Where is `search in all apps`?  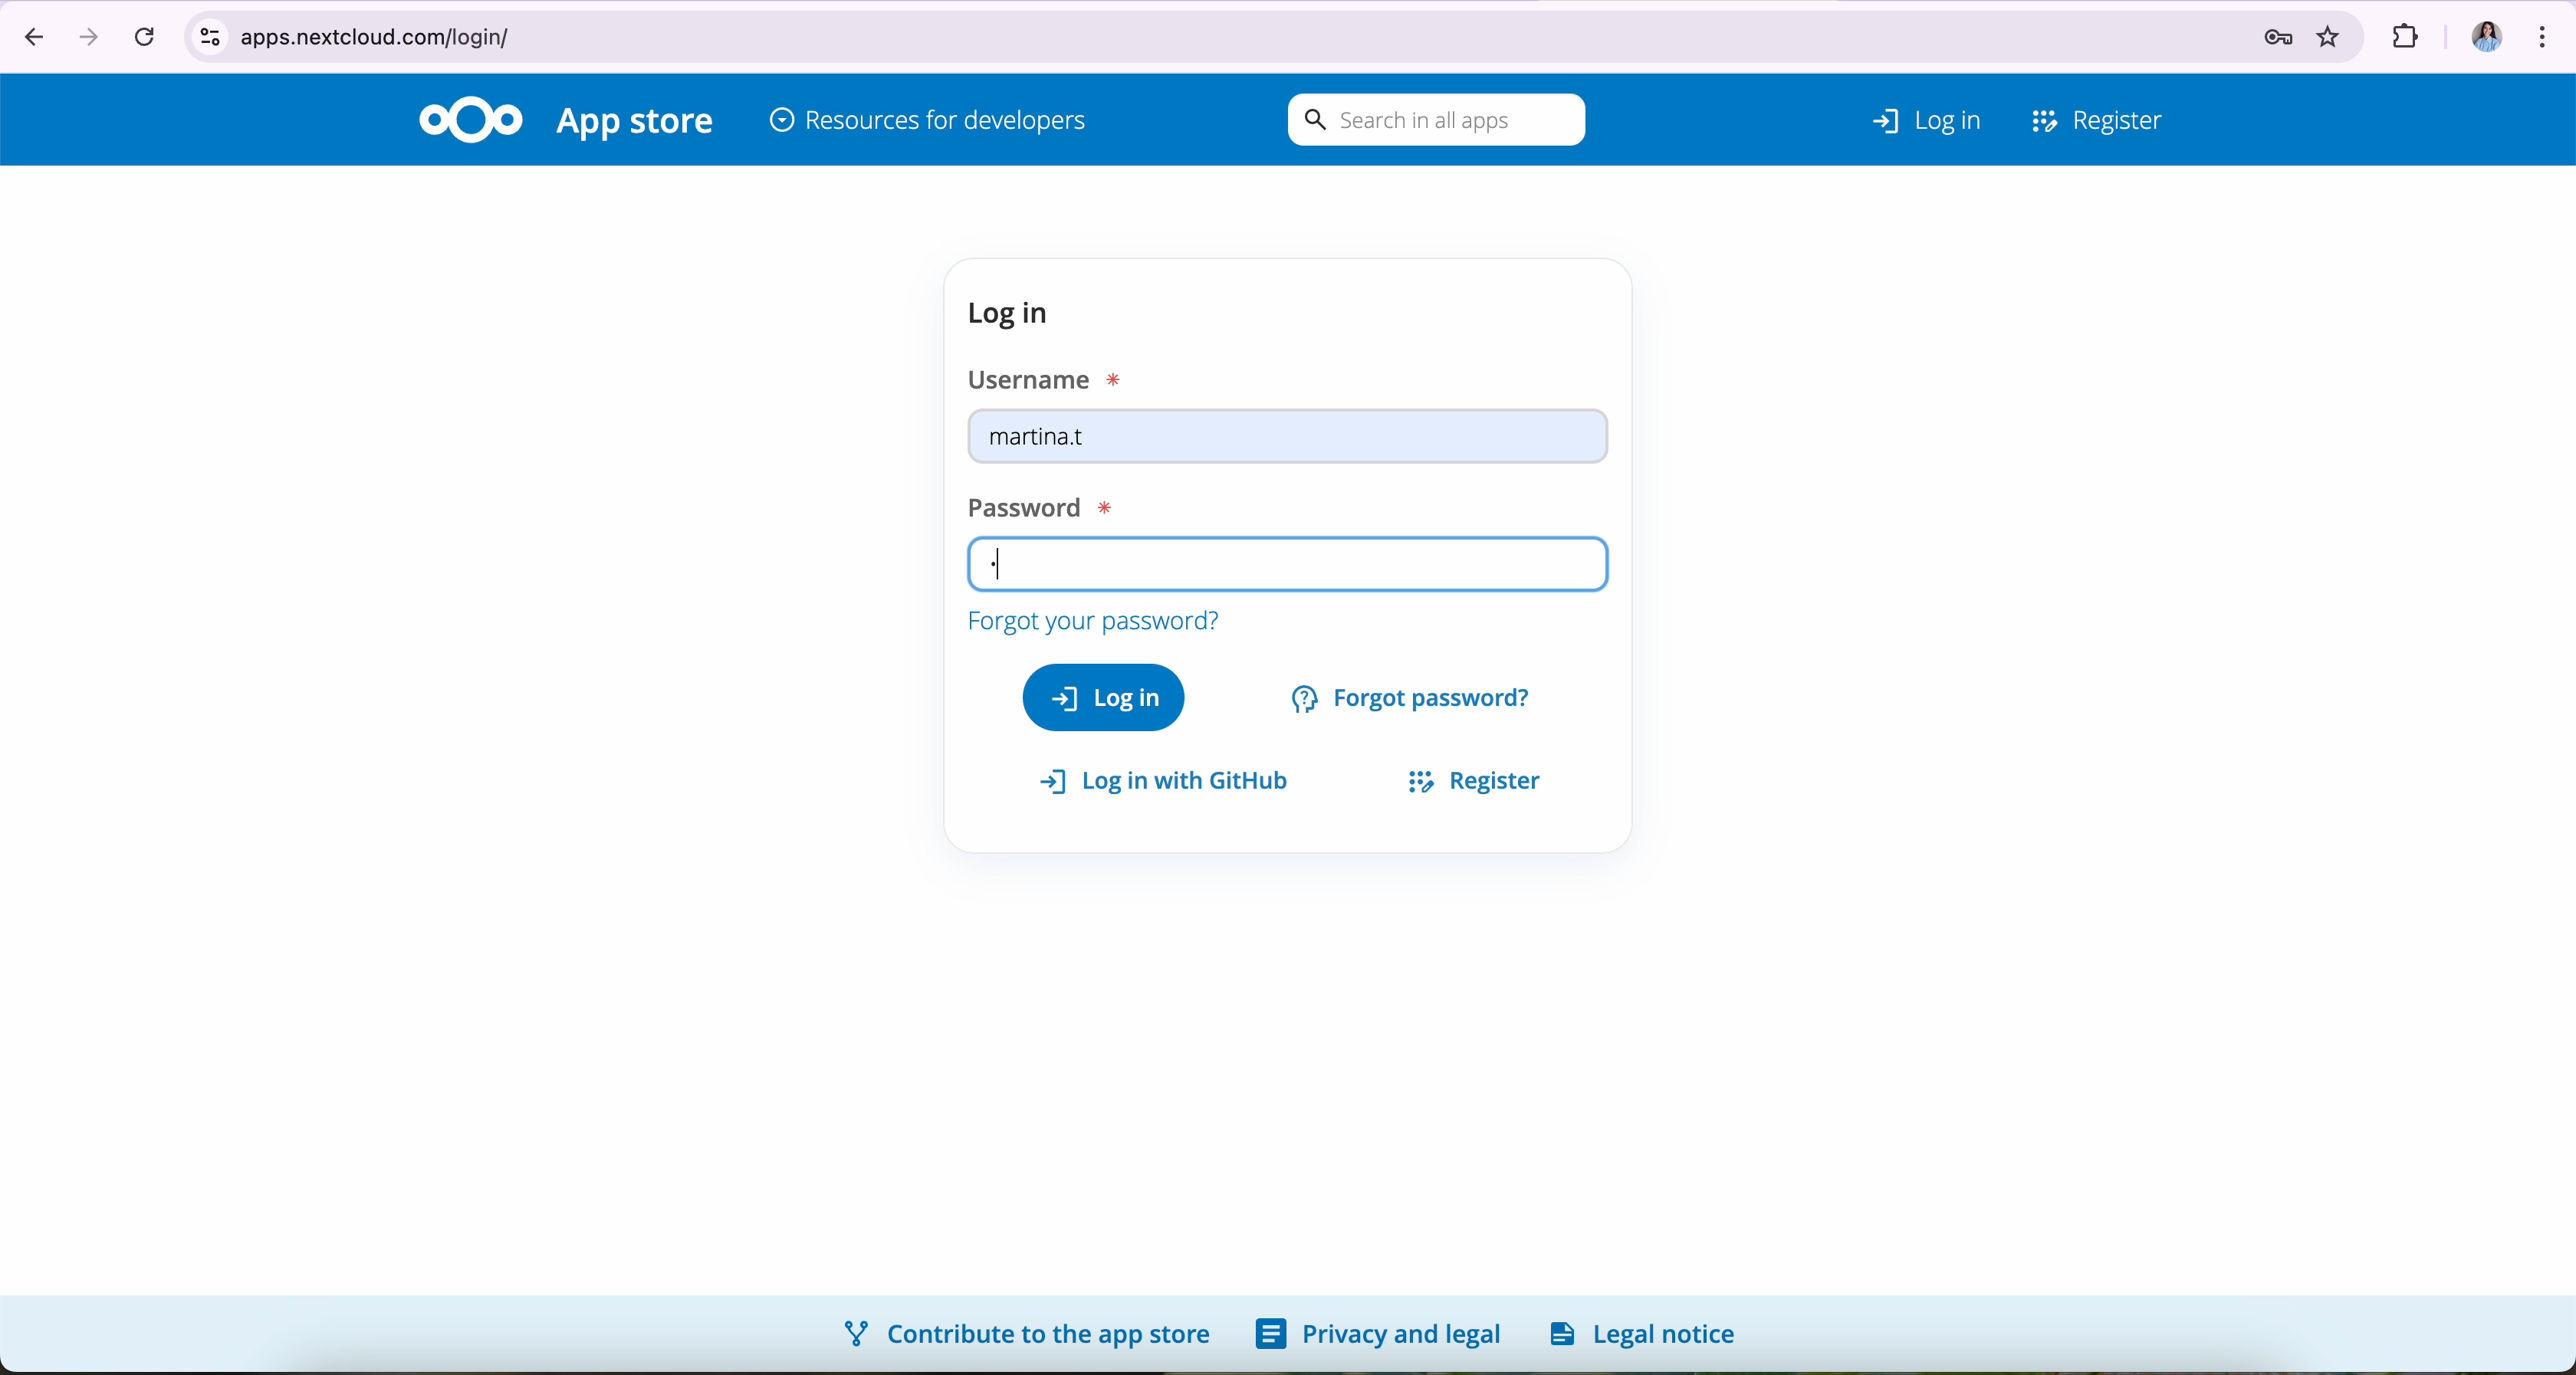
search in all apps is located at coordinates (1431, 121).